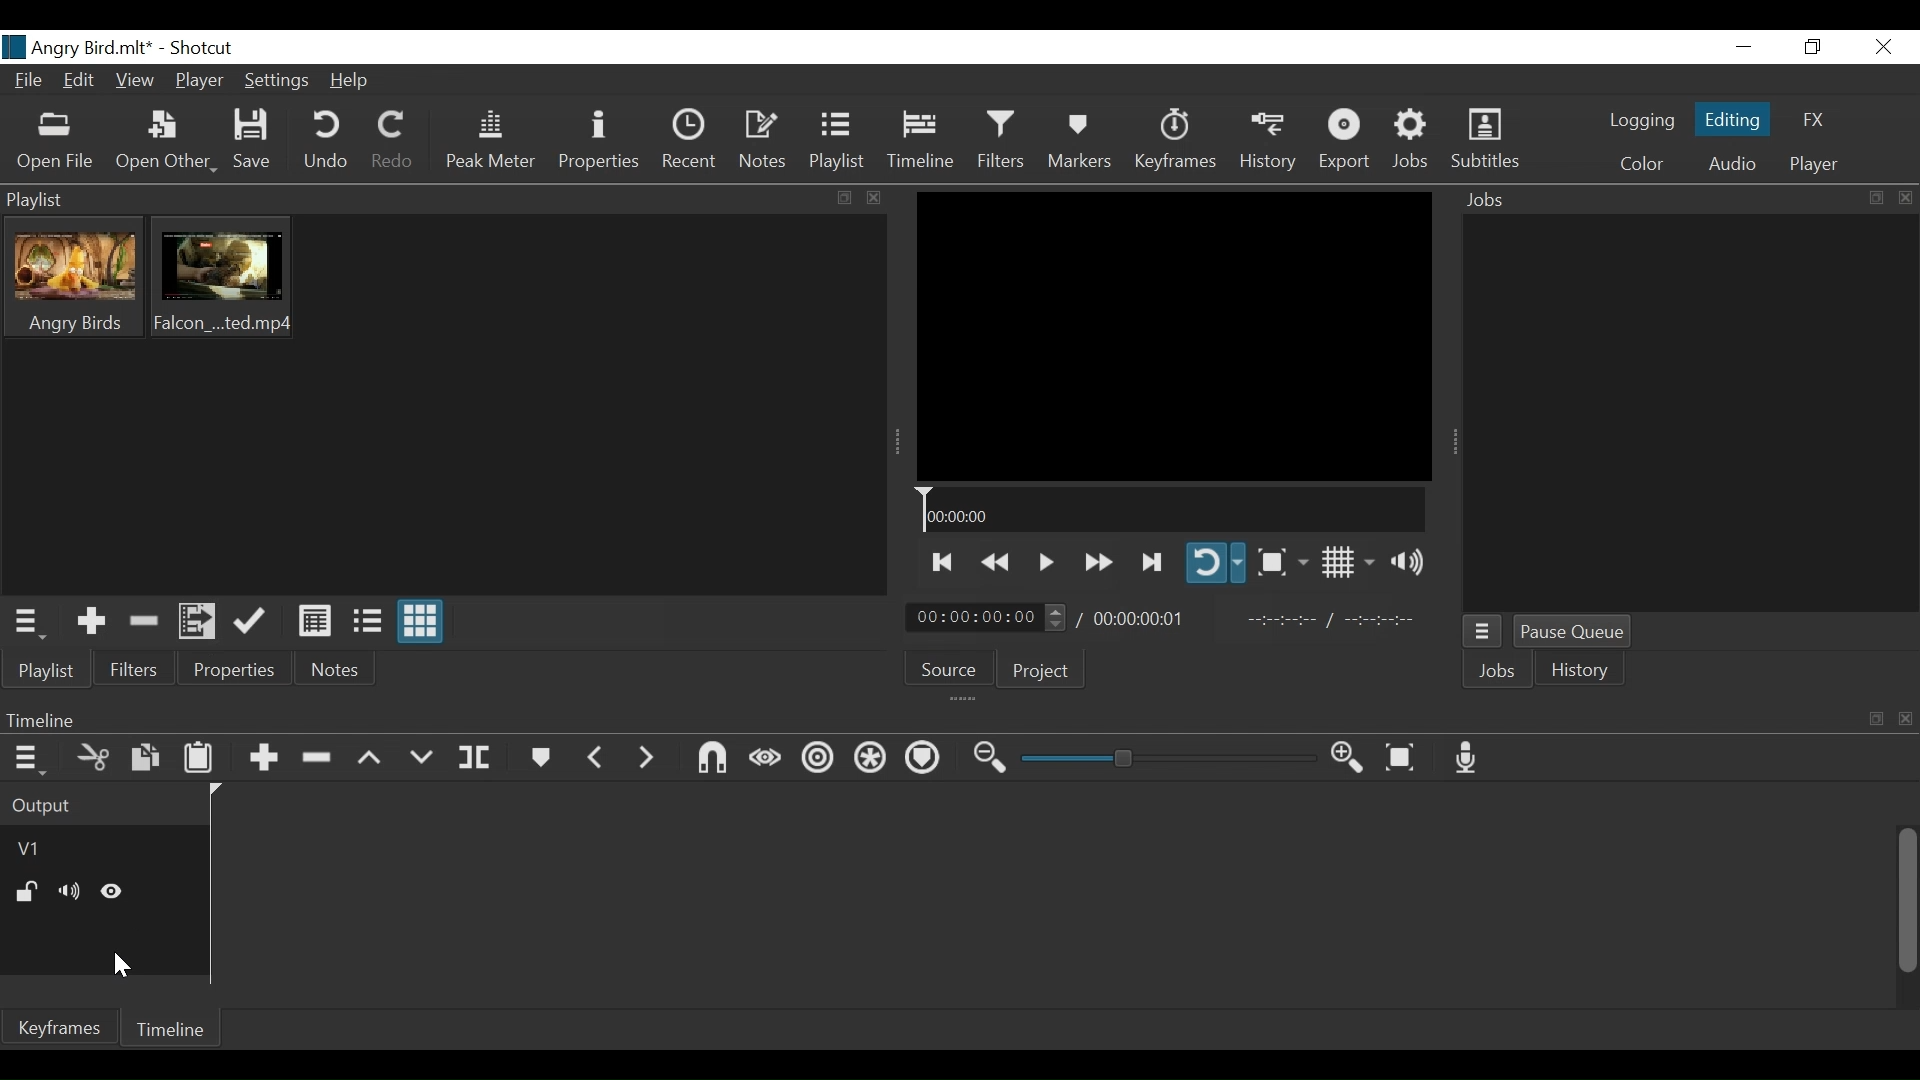  What do you see at coordinates (24, 623) in the screenshot?
I see `Playlist menu` at bounding box center [24, 623].